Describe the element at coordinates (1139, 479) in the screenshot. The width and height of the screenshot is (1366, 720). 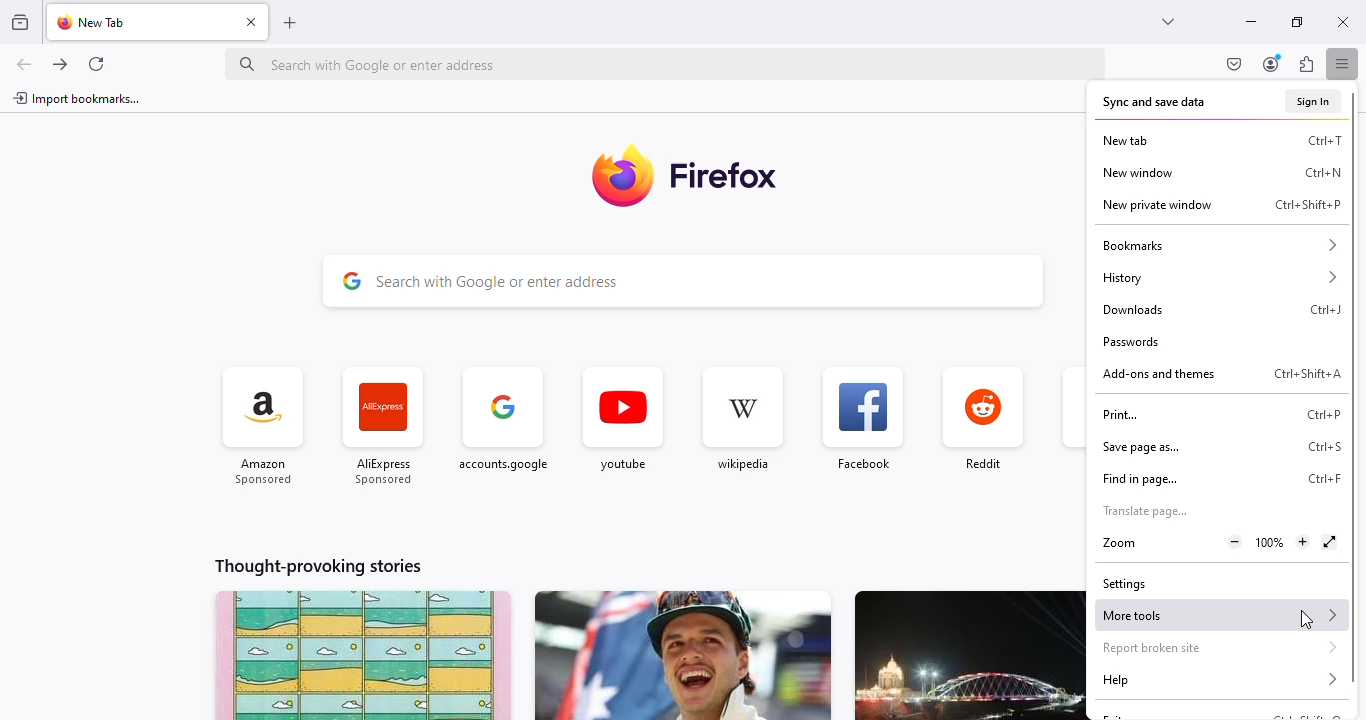
I see `find in page` at that location.